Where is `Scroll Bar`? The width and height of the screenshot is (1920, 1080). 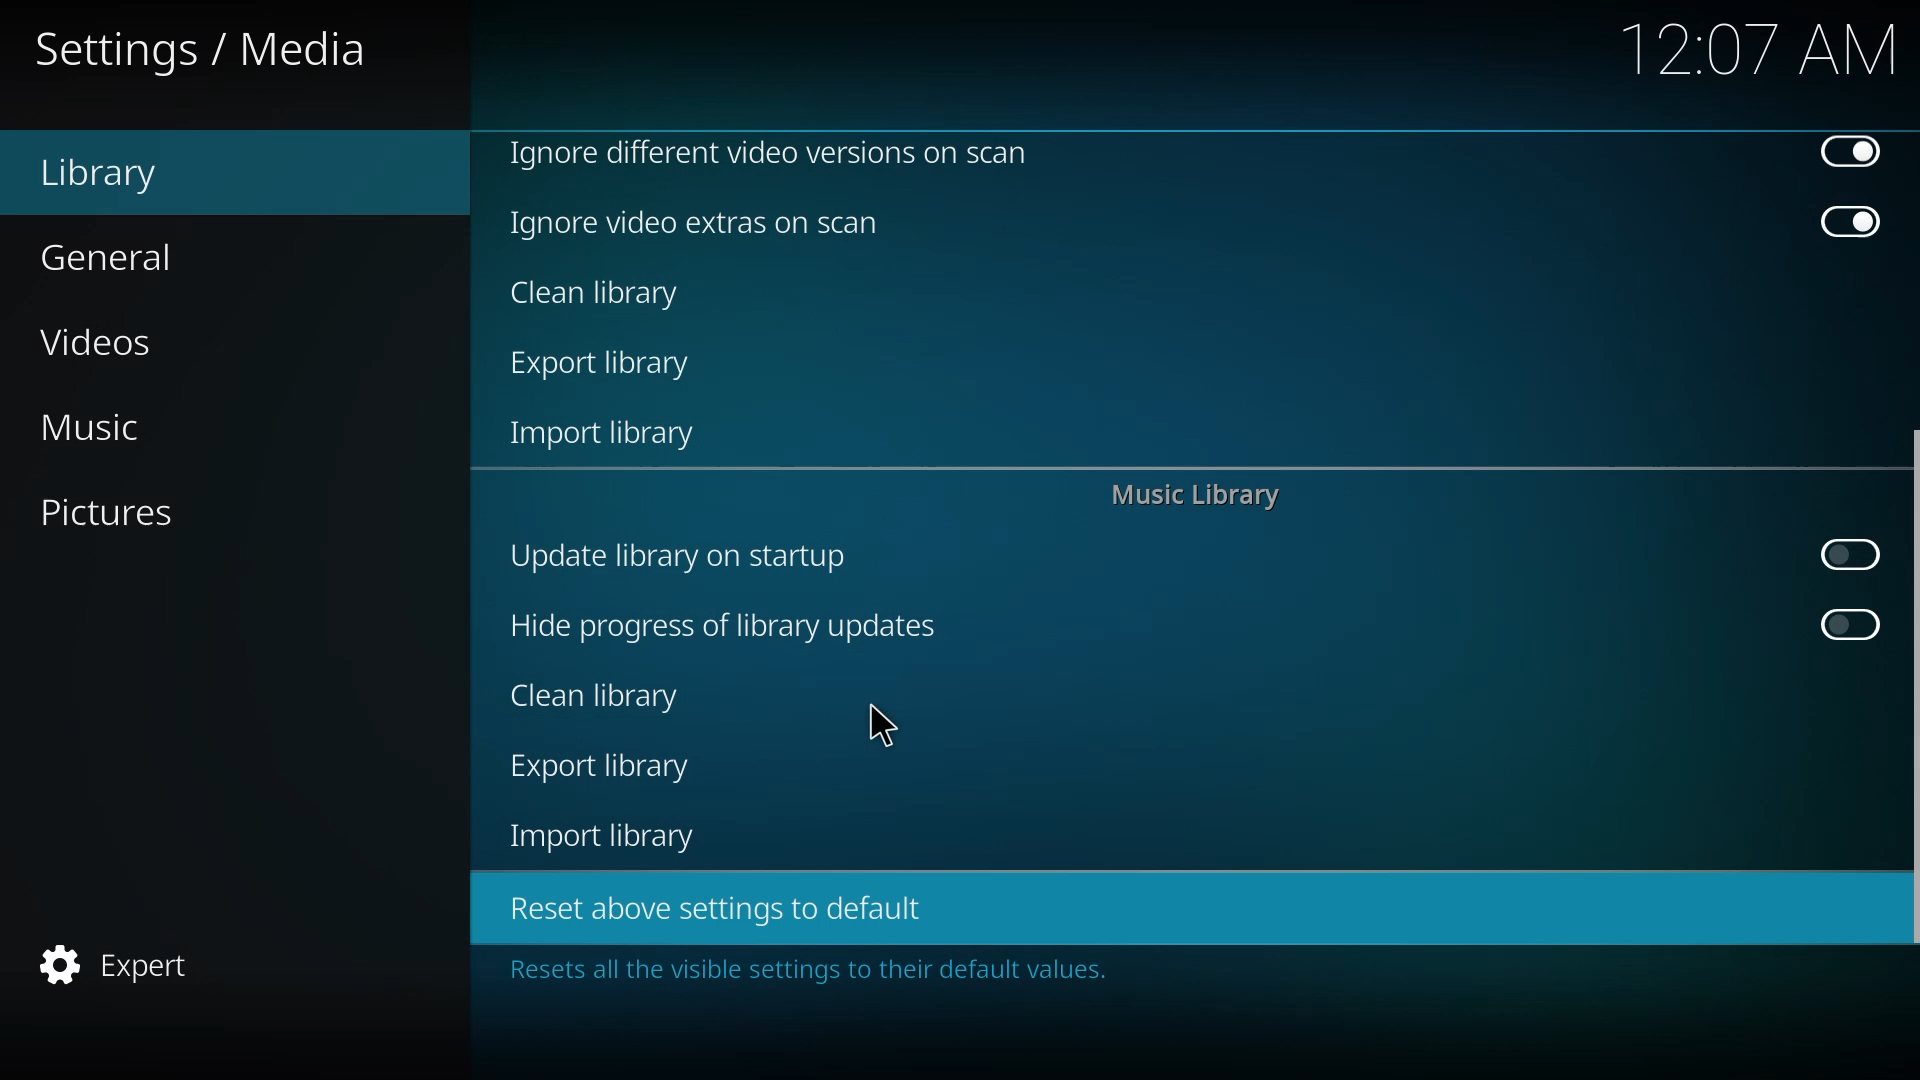 Scroll Bar is located at coordinates (1926, 688).